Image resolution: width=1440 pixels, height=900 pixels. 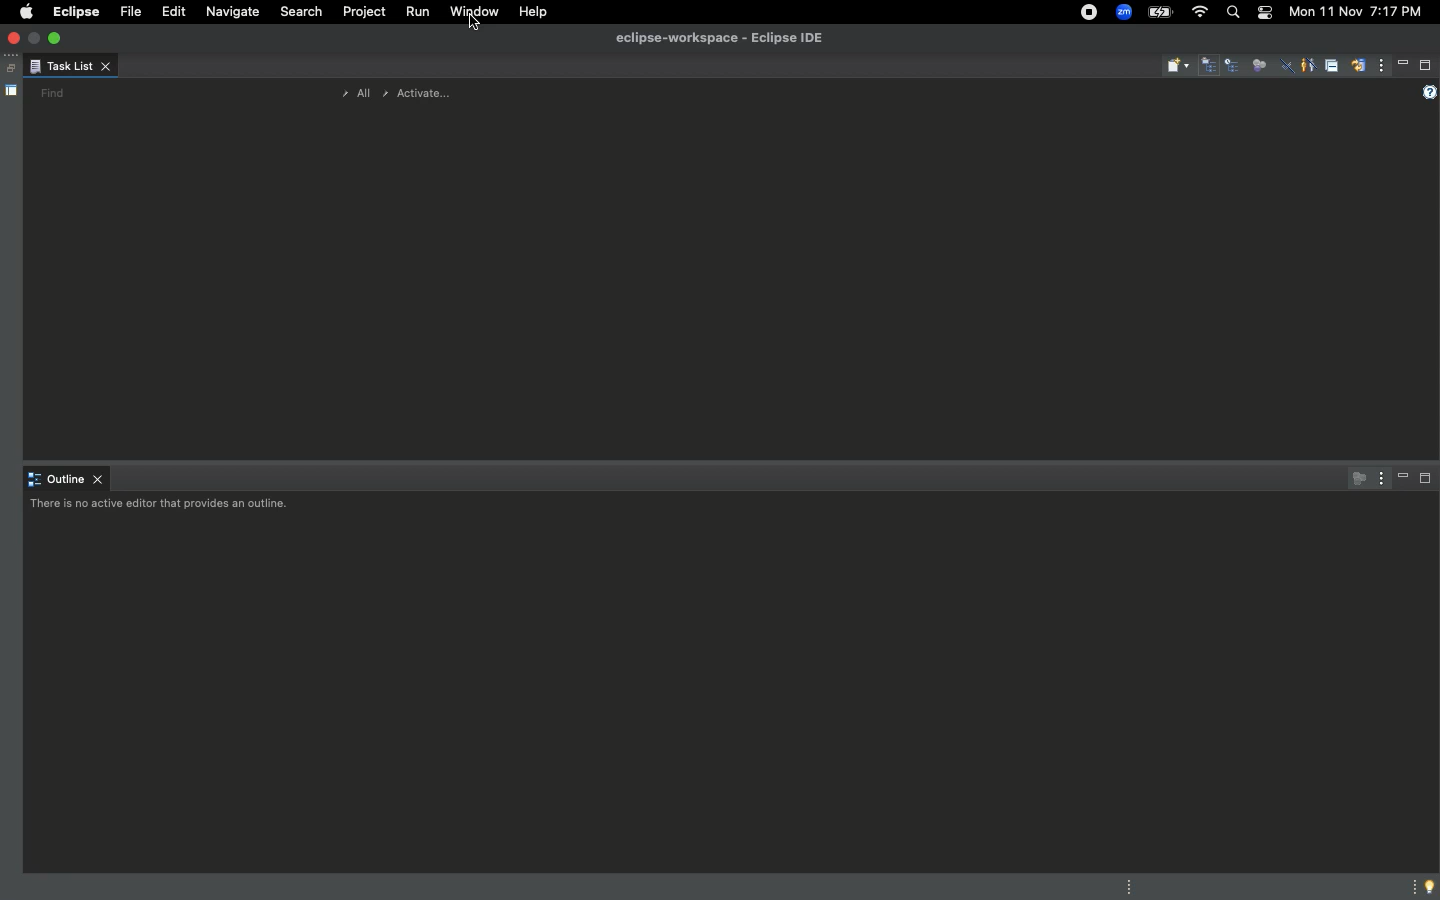 What do you see at coordinates (25, 11) in the screenshot?
I see `Apple logo` at bounding box center [25, 11].